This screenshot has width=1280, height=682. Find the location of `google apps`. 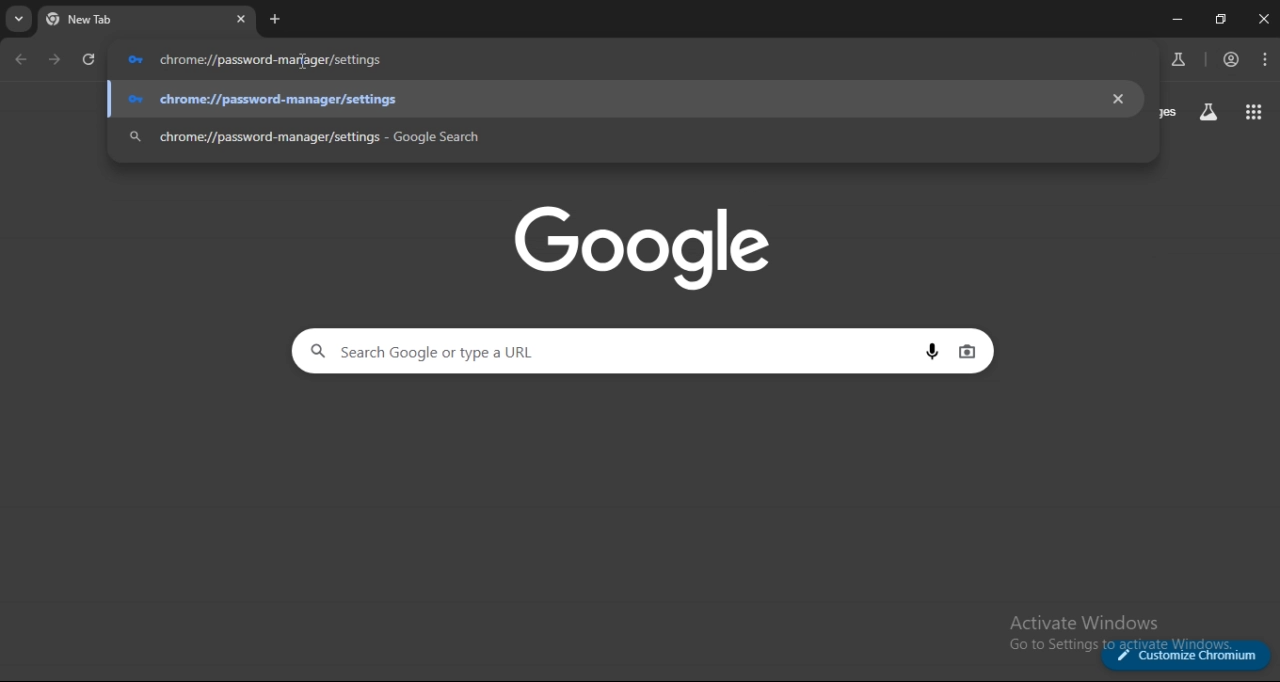

google apps is located at coordinates (1250, 111).